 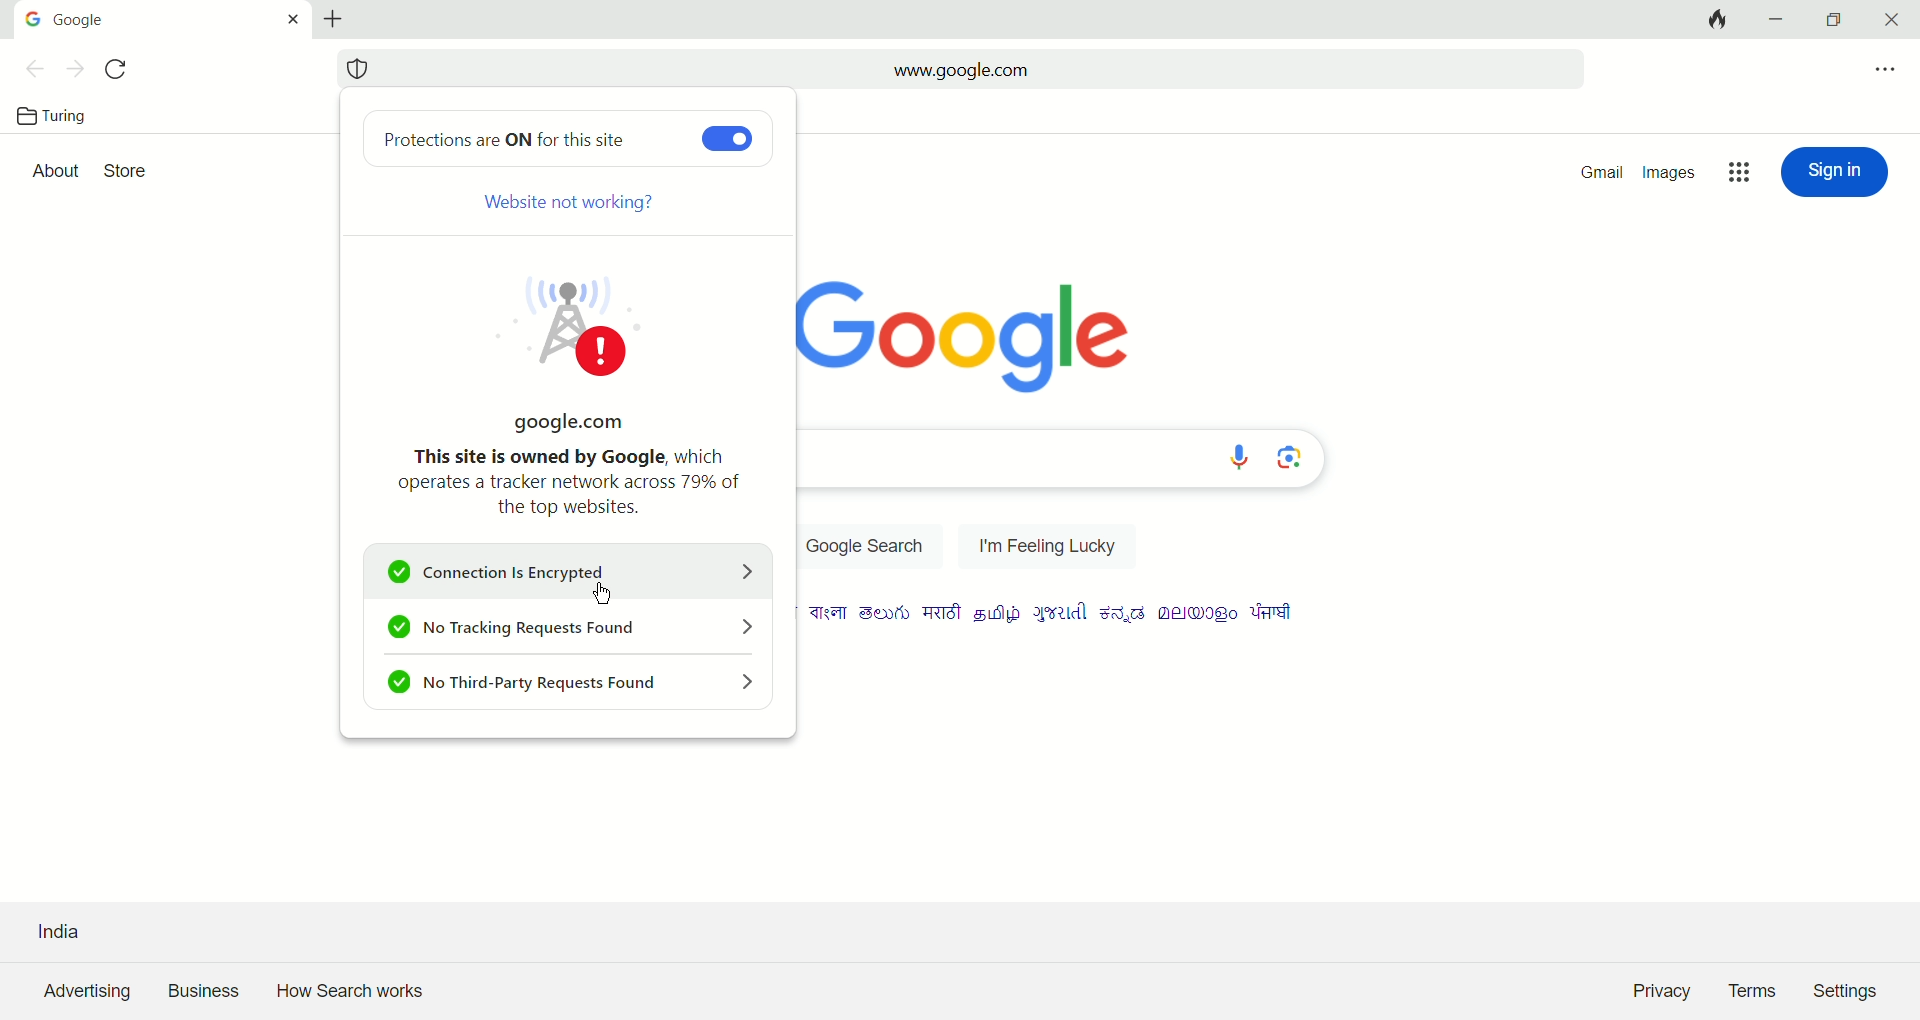 I want to click on www.google.com, so click(x=959, y=70).